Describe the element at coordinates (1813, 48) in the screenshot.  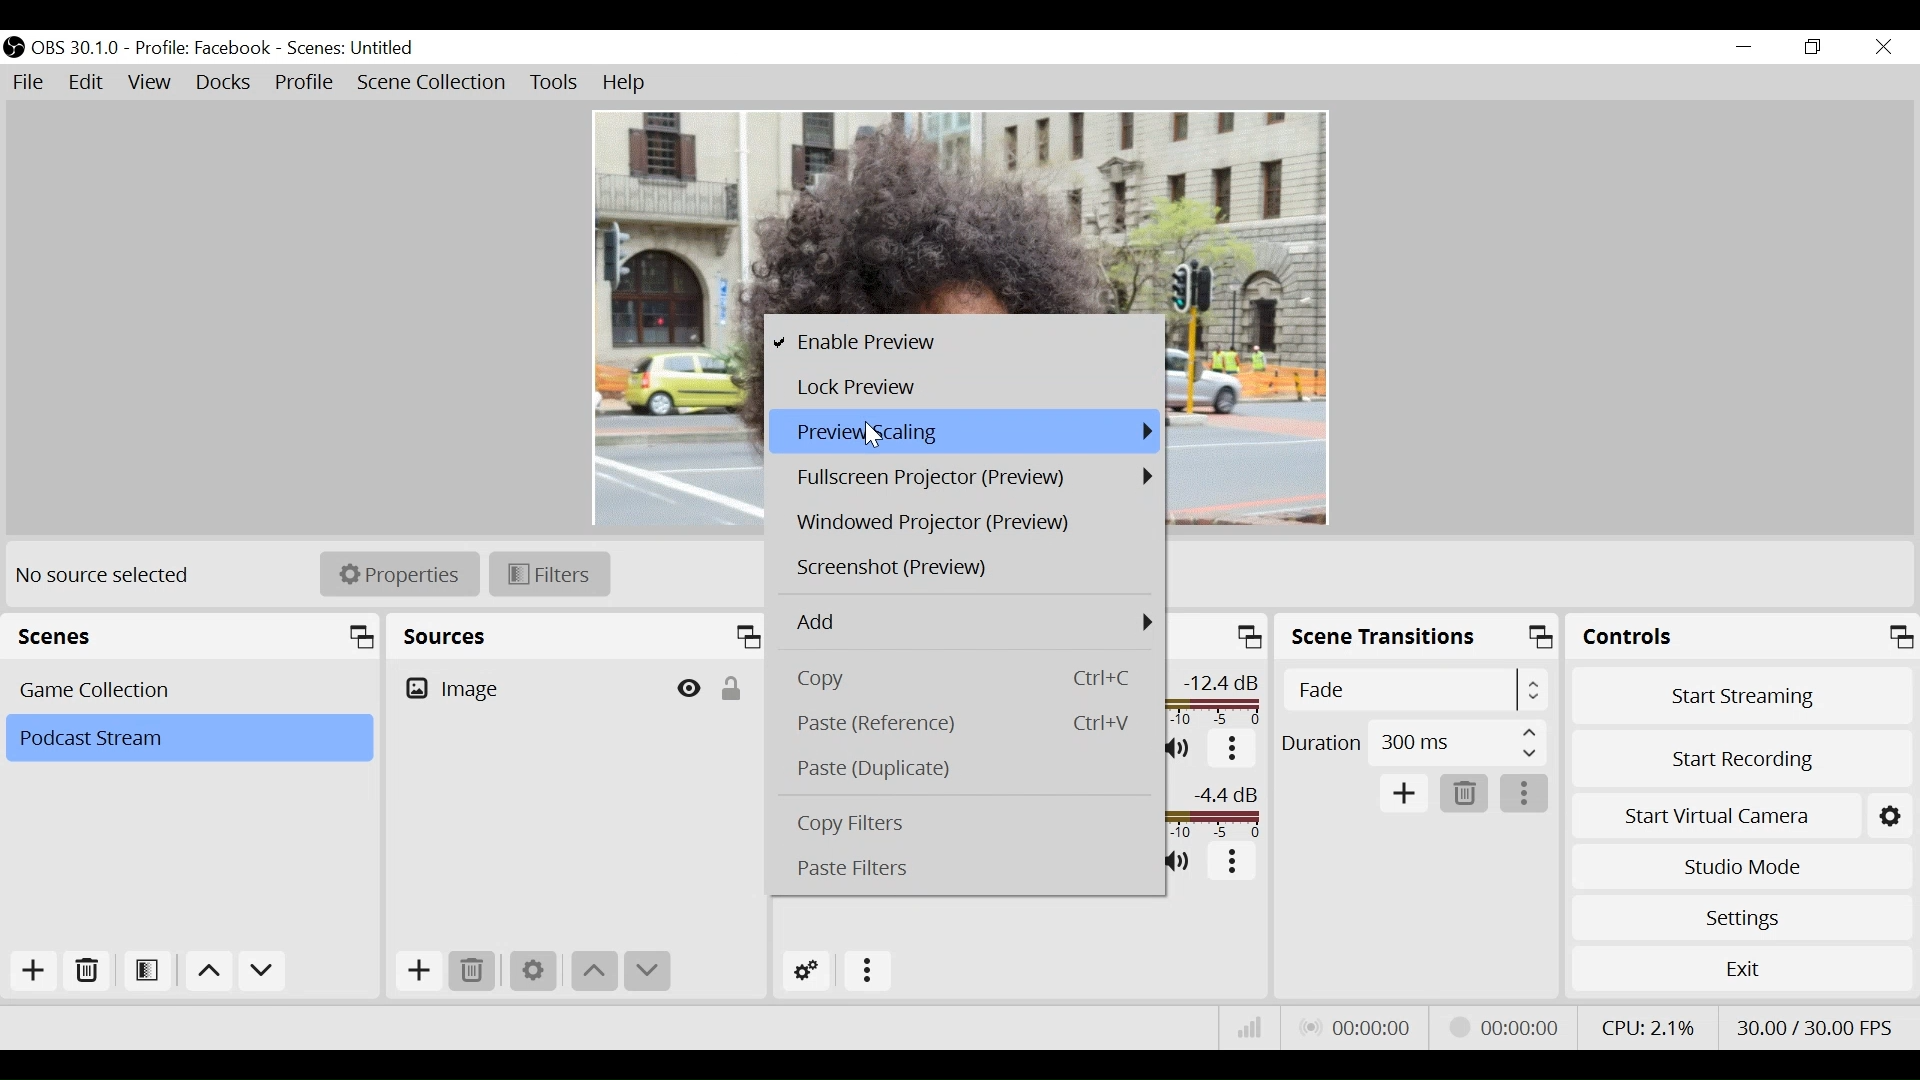
I see `Restore` at that location.